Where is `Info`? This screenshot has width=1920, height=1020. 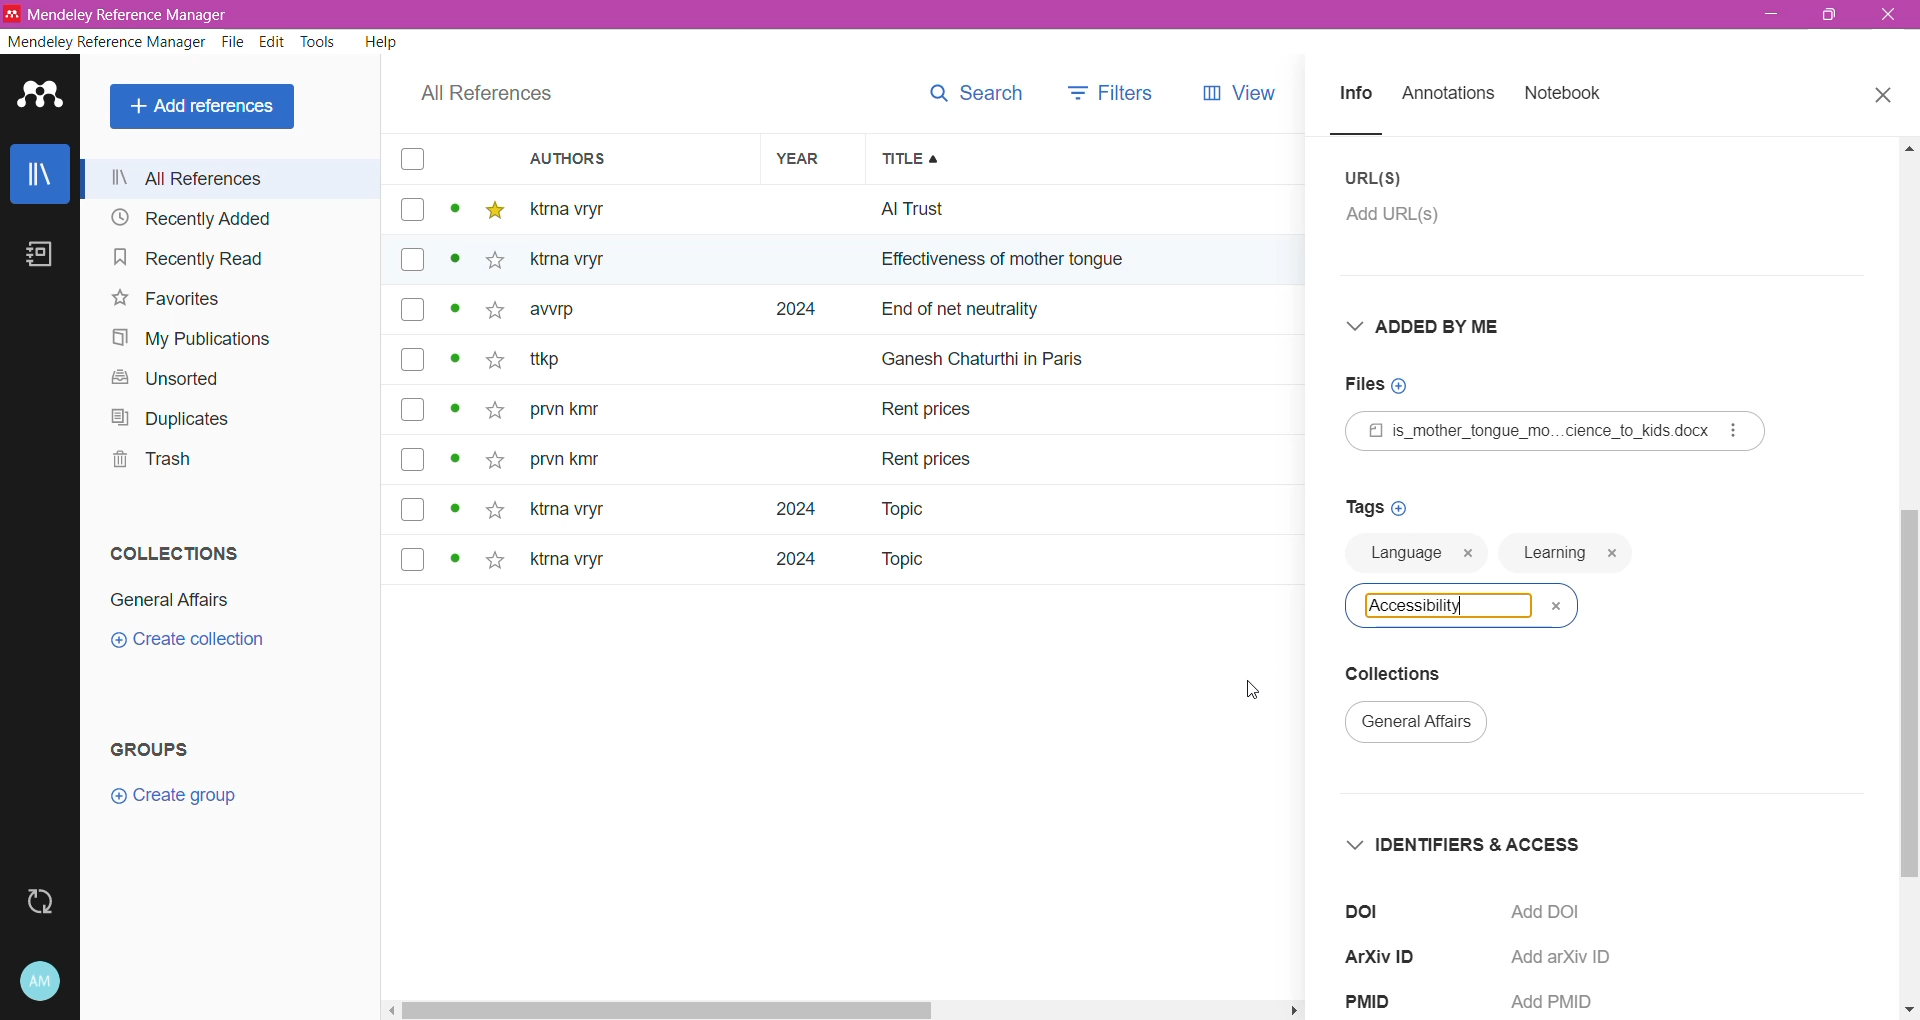
Info is located at coordinates (1354, 95).